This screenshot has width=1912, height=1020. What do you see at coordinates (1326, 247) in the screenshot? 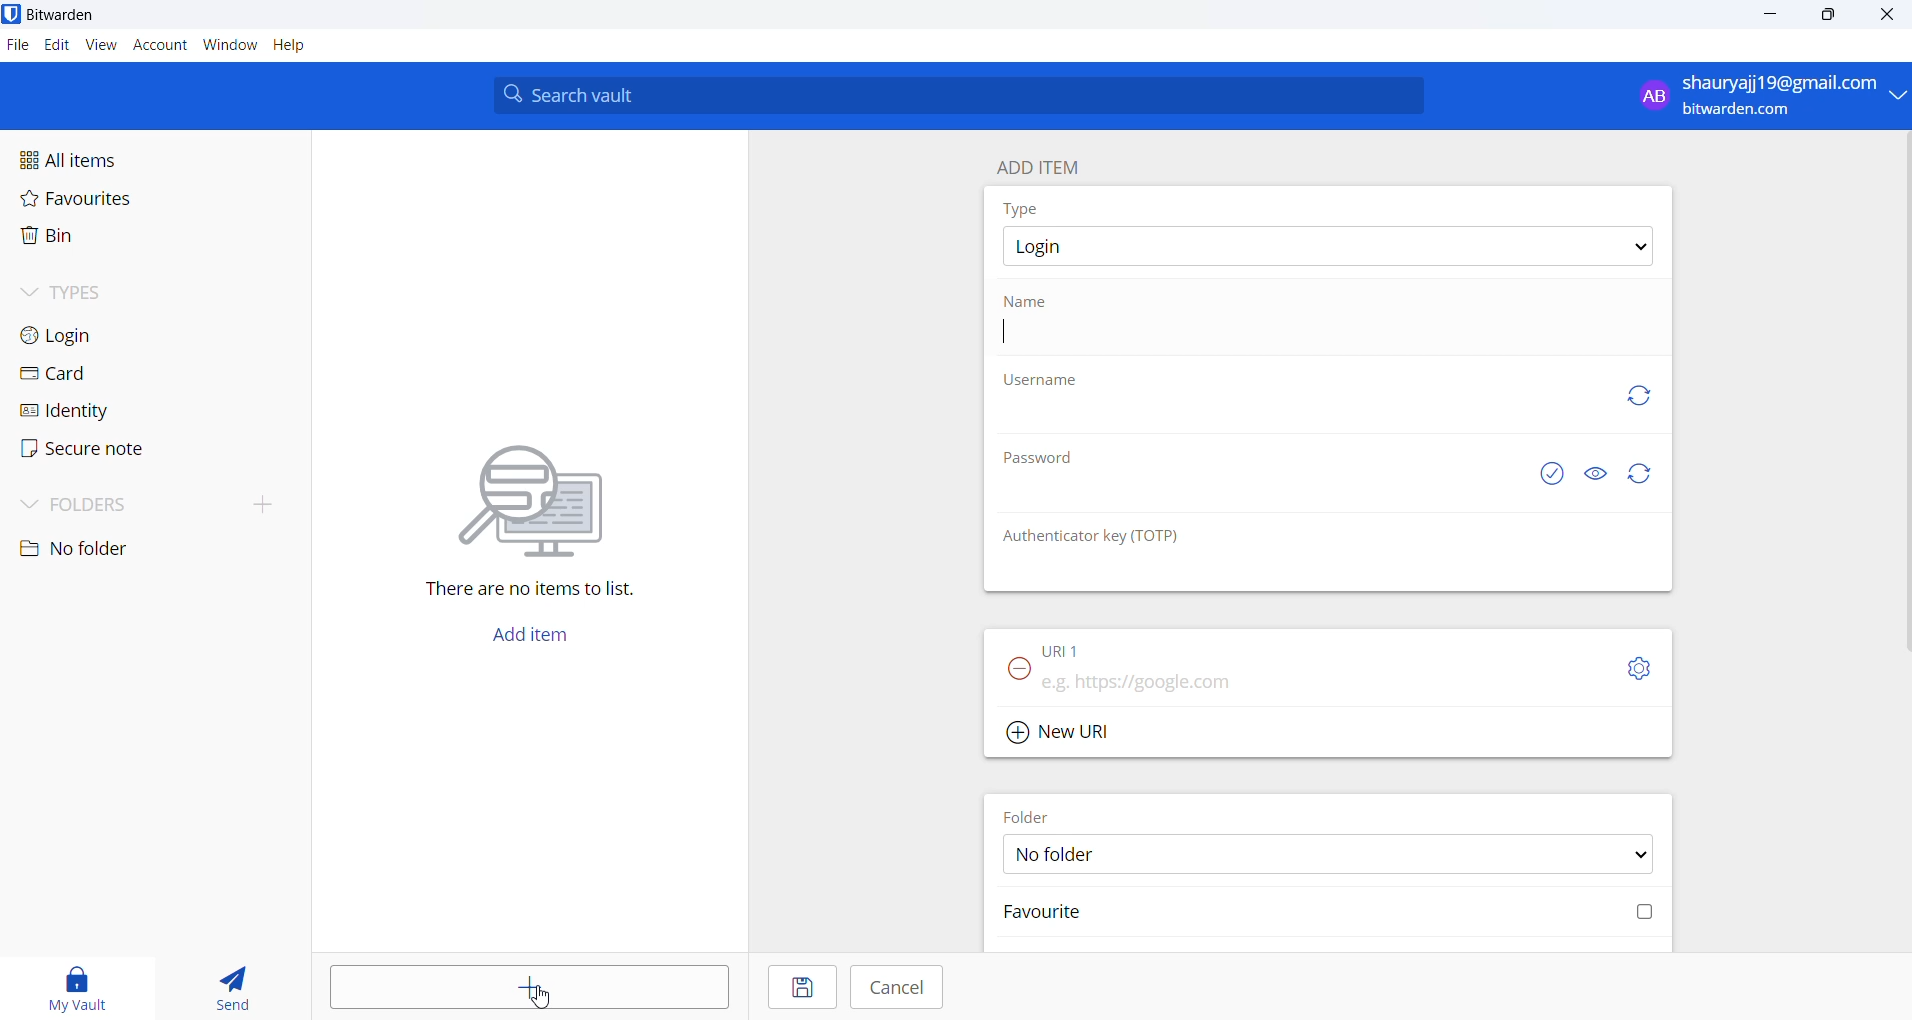
I see `Item type options dropdown` at bounding box center [1326, 247].